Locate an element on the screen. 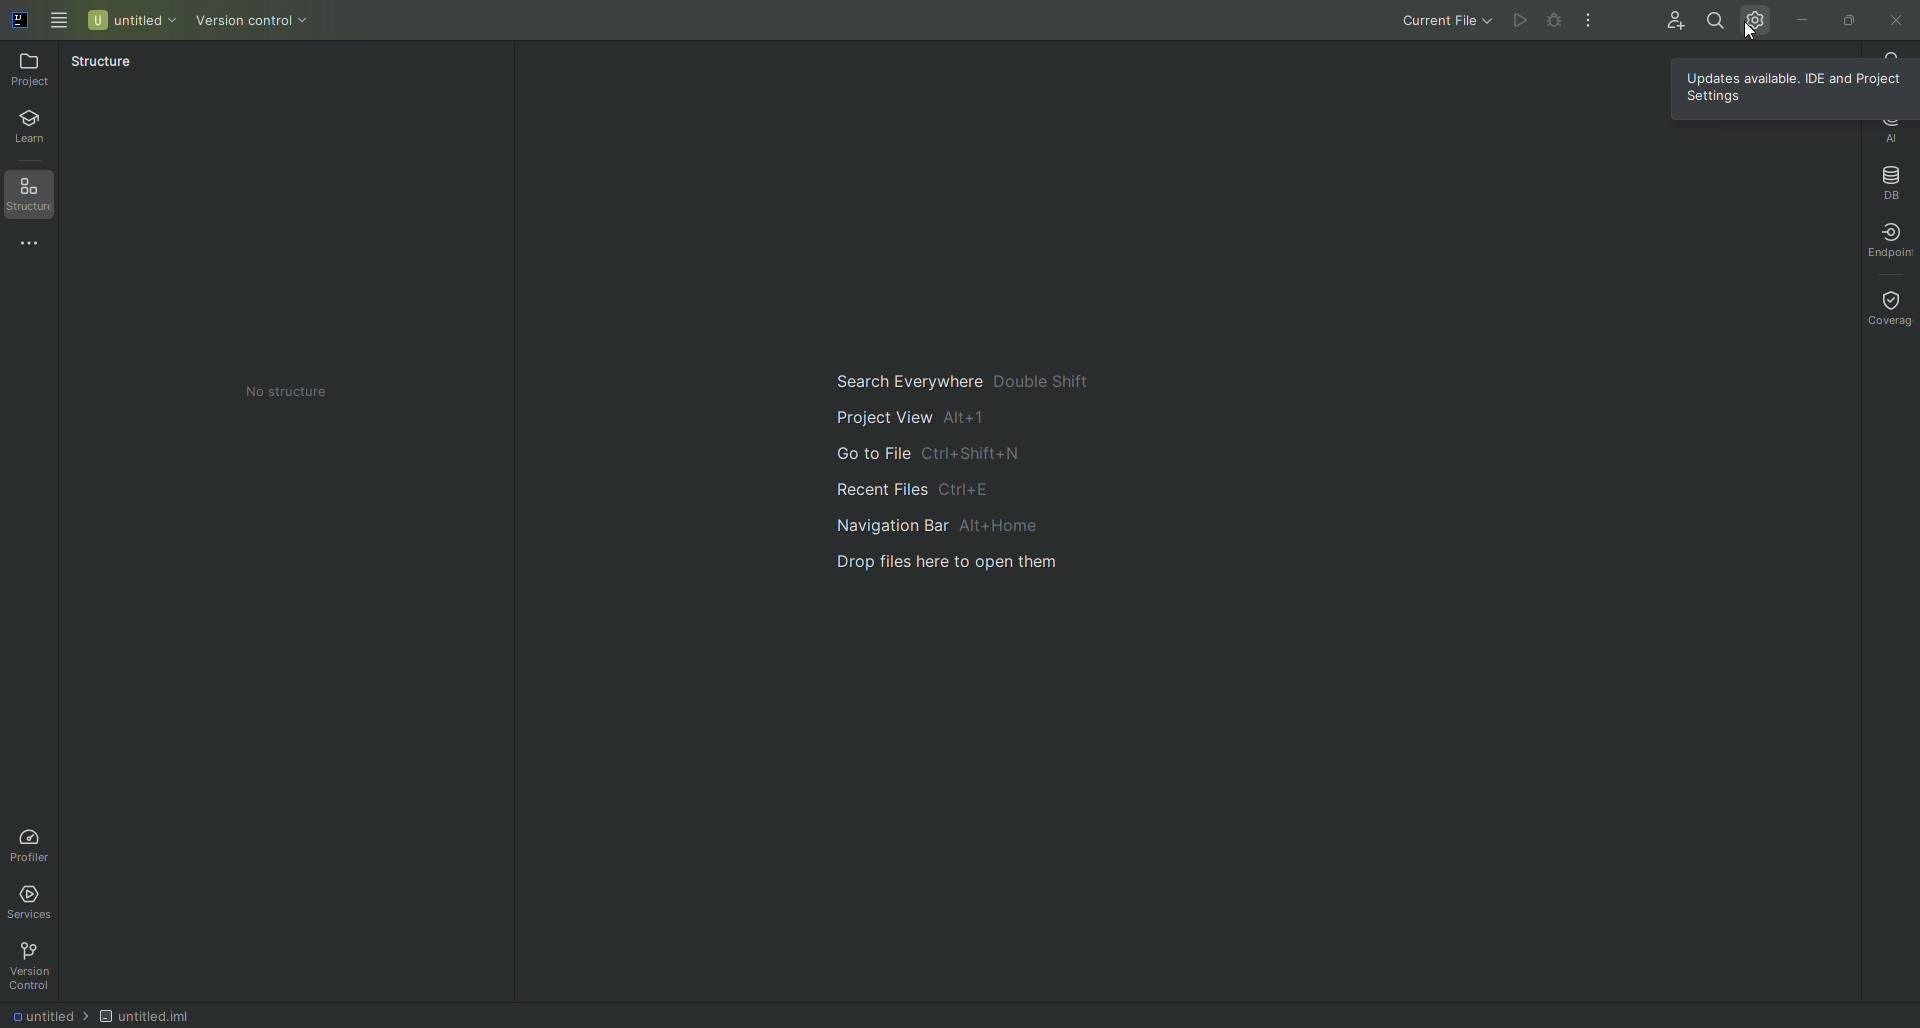 The width and height of the screenshot is (1920, 1028). Search is located at coordinates (1713, 18).